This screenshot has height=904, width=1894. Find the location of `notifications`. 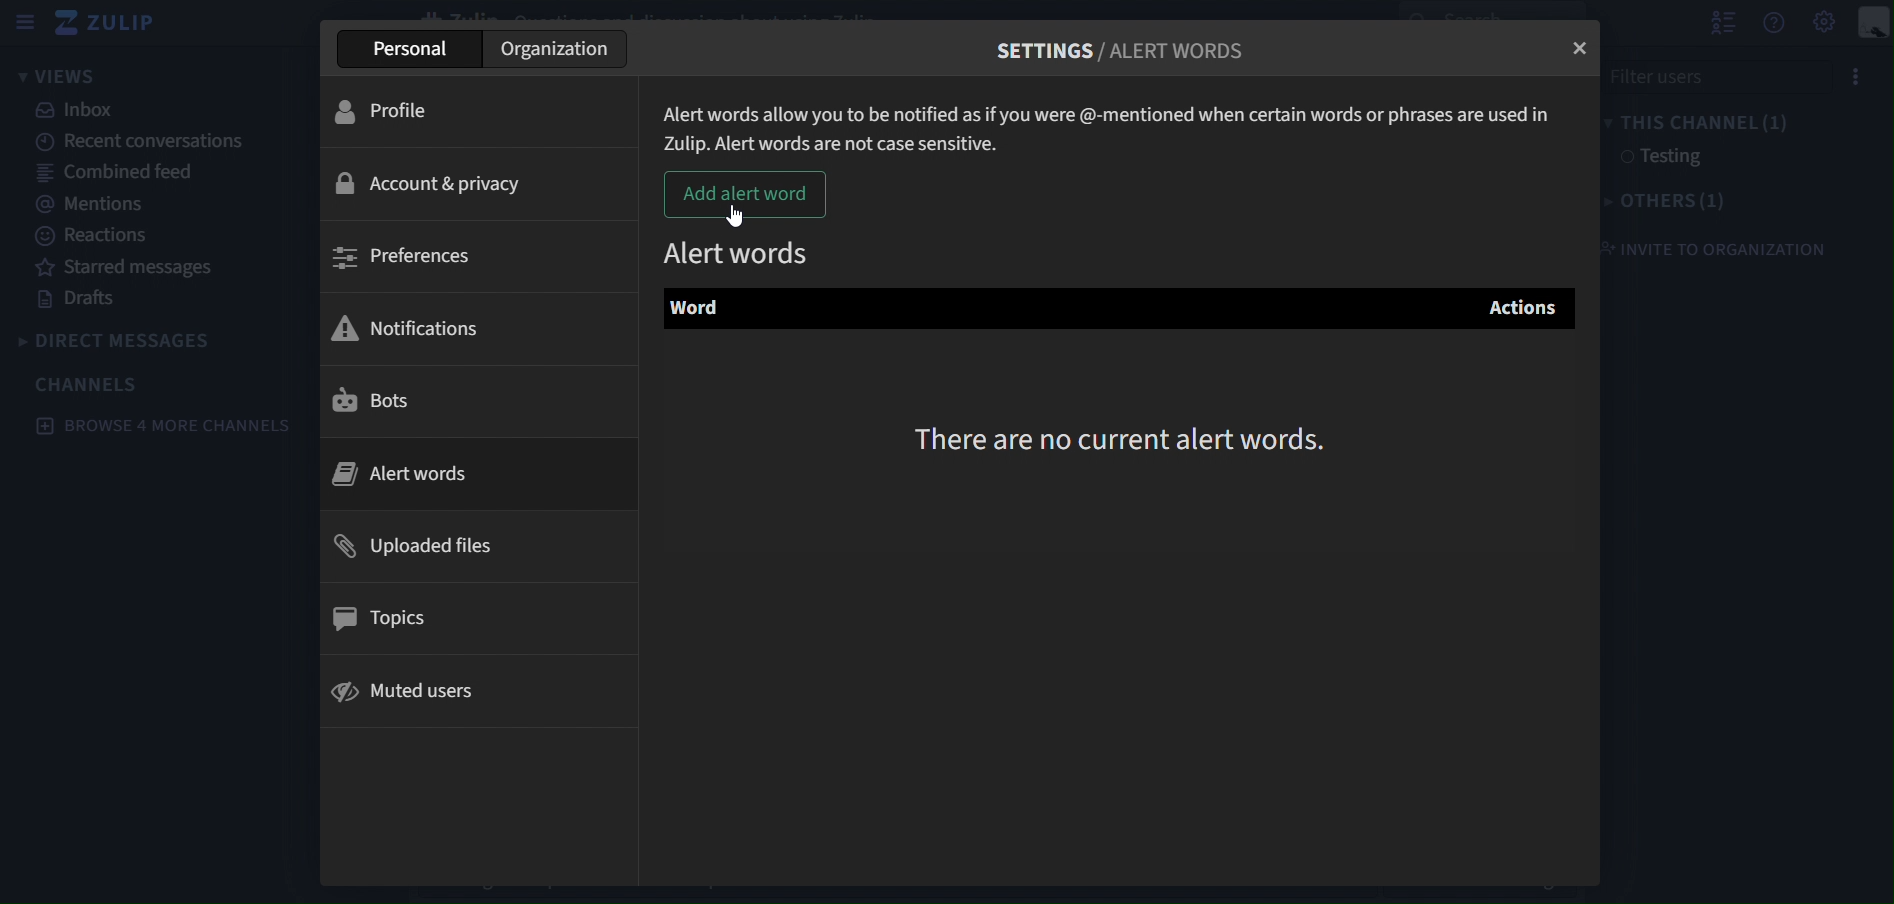

notifications is located at coordinates (420, 325).